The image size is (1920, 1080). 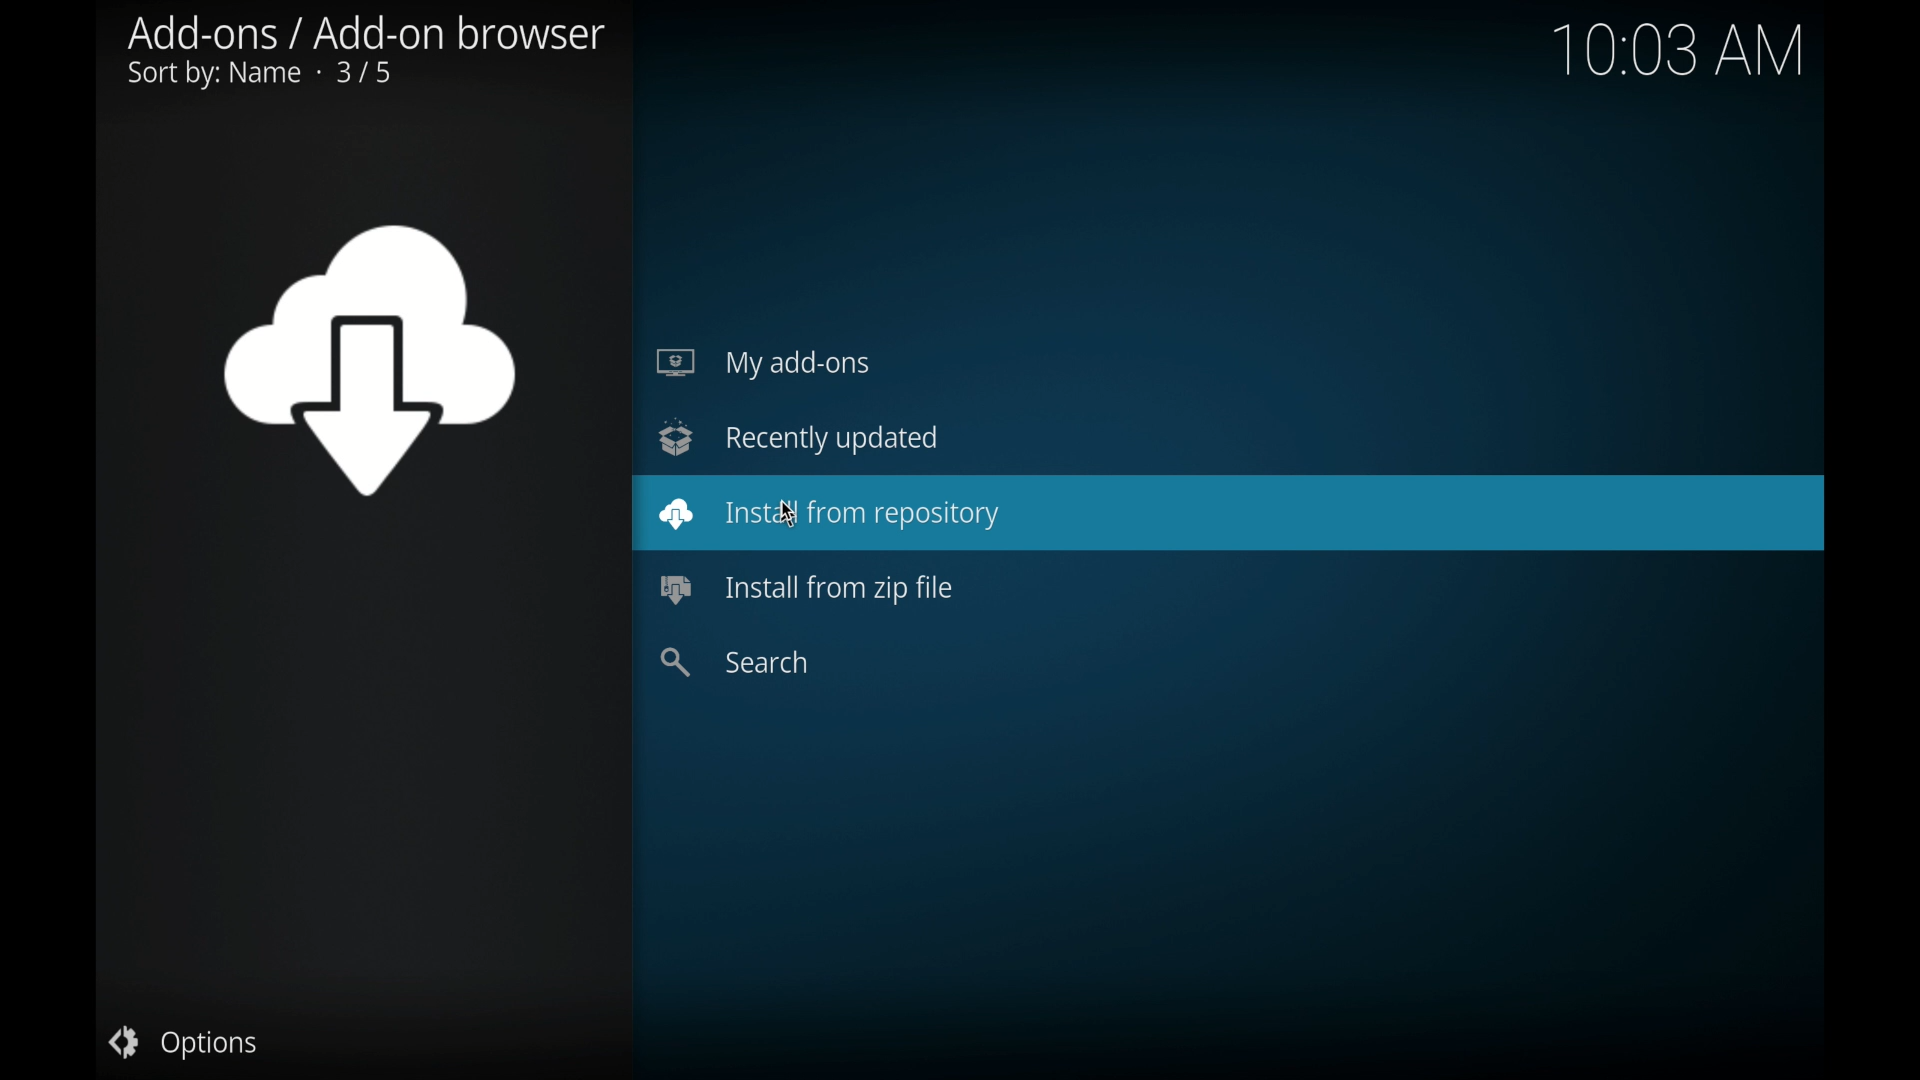 What do you see at coordinates (804, 587) in the screenshot?
I see `install from zip file` at bounding box center [804, 587].